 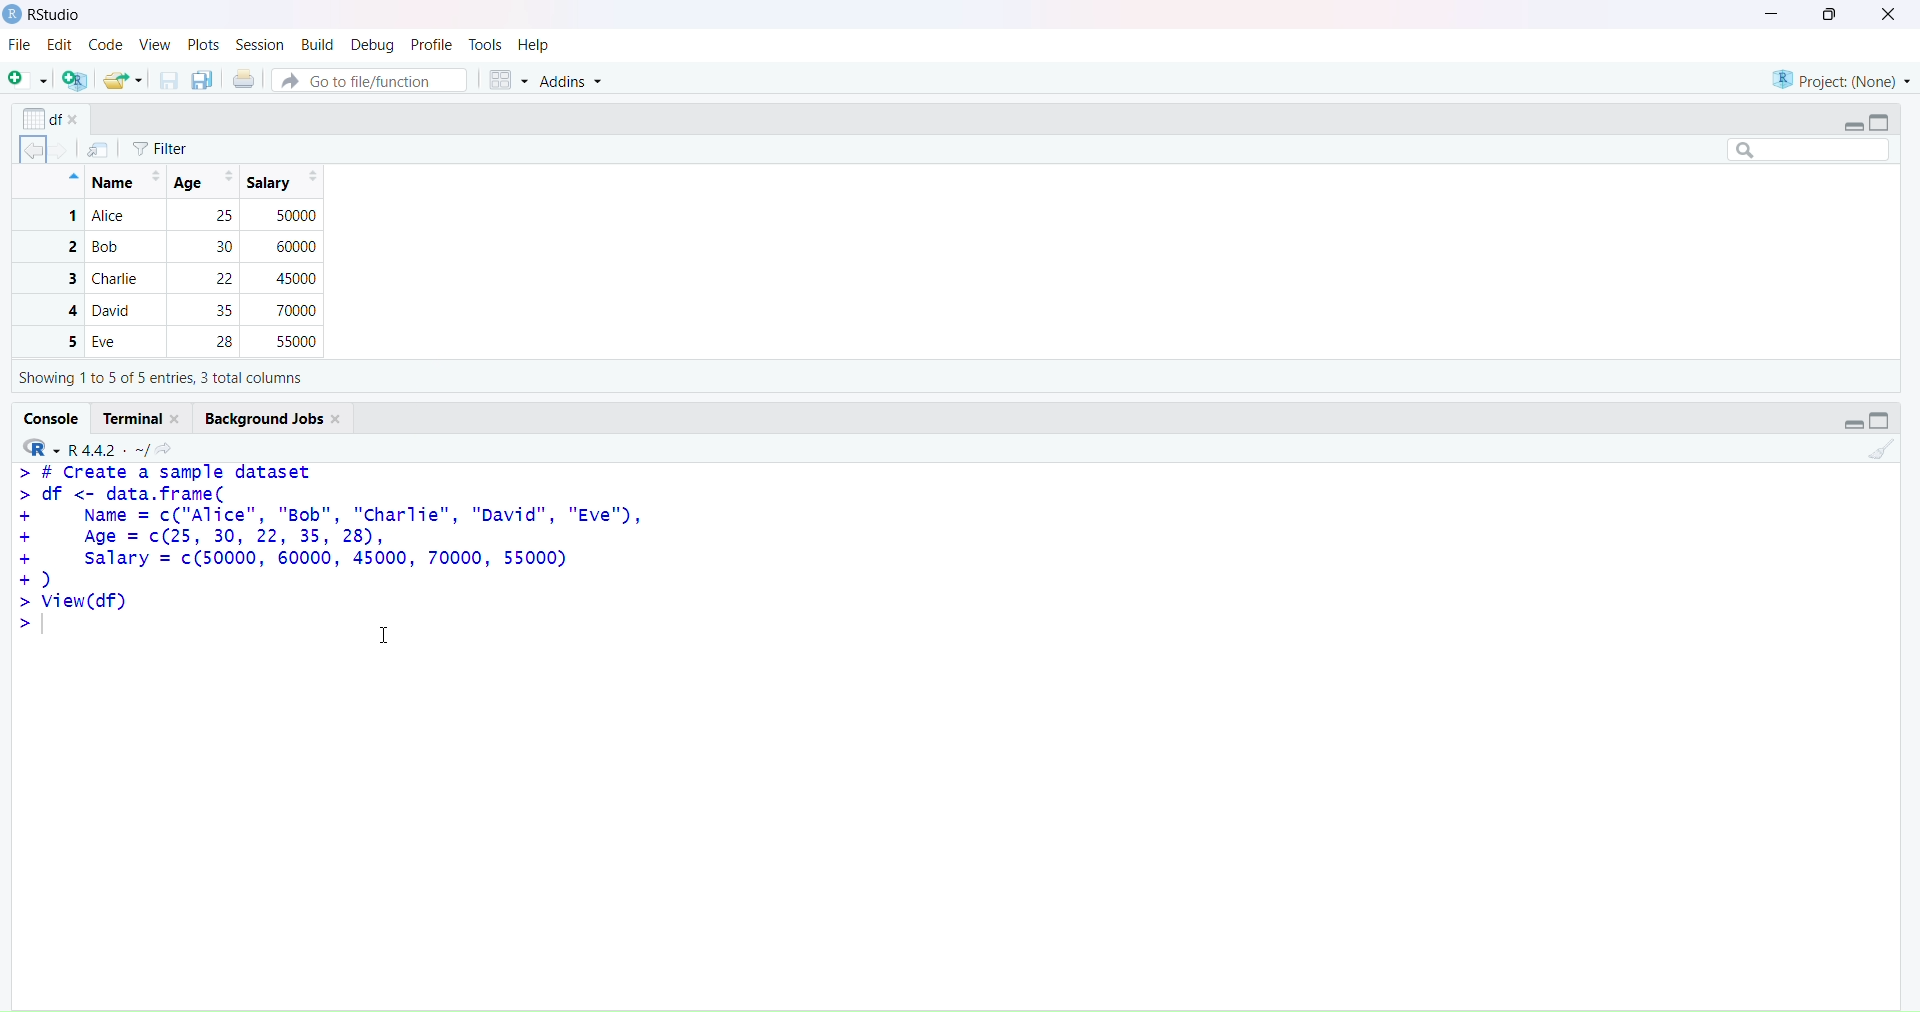 What do you see at coordinates (1887, 122) in the screenshot?
I see `collapse` at bounding box center [1887, 122].